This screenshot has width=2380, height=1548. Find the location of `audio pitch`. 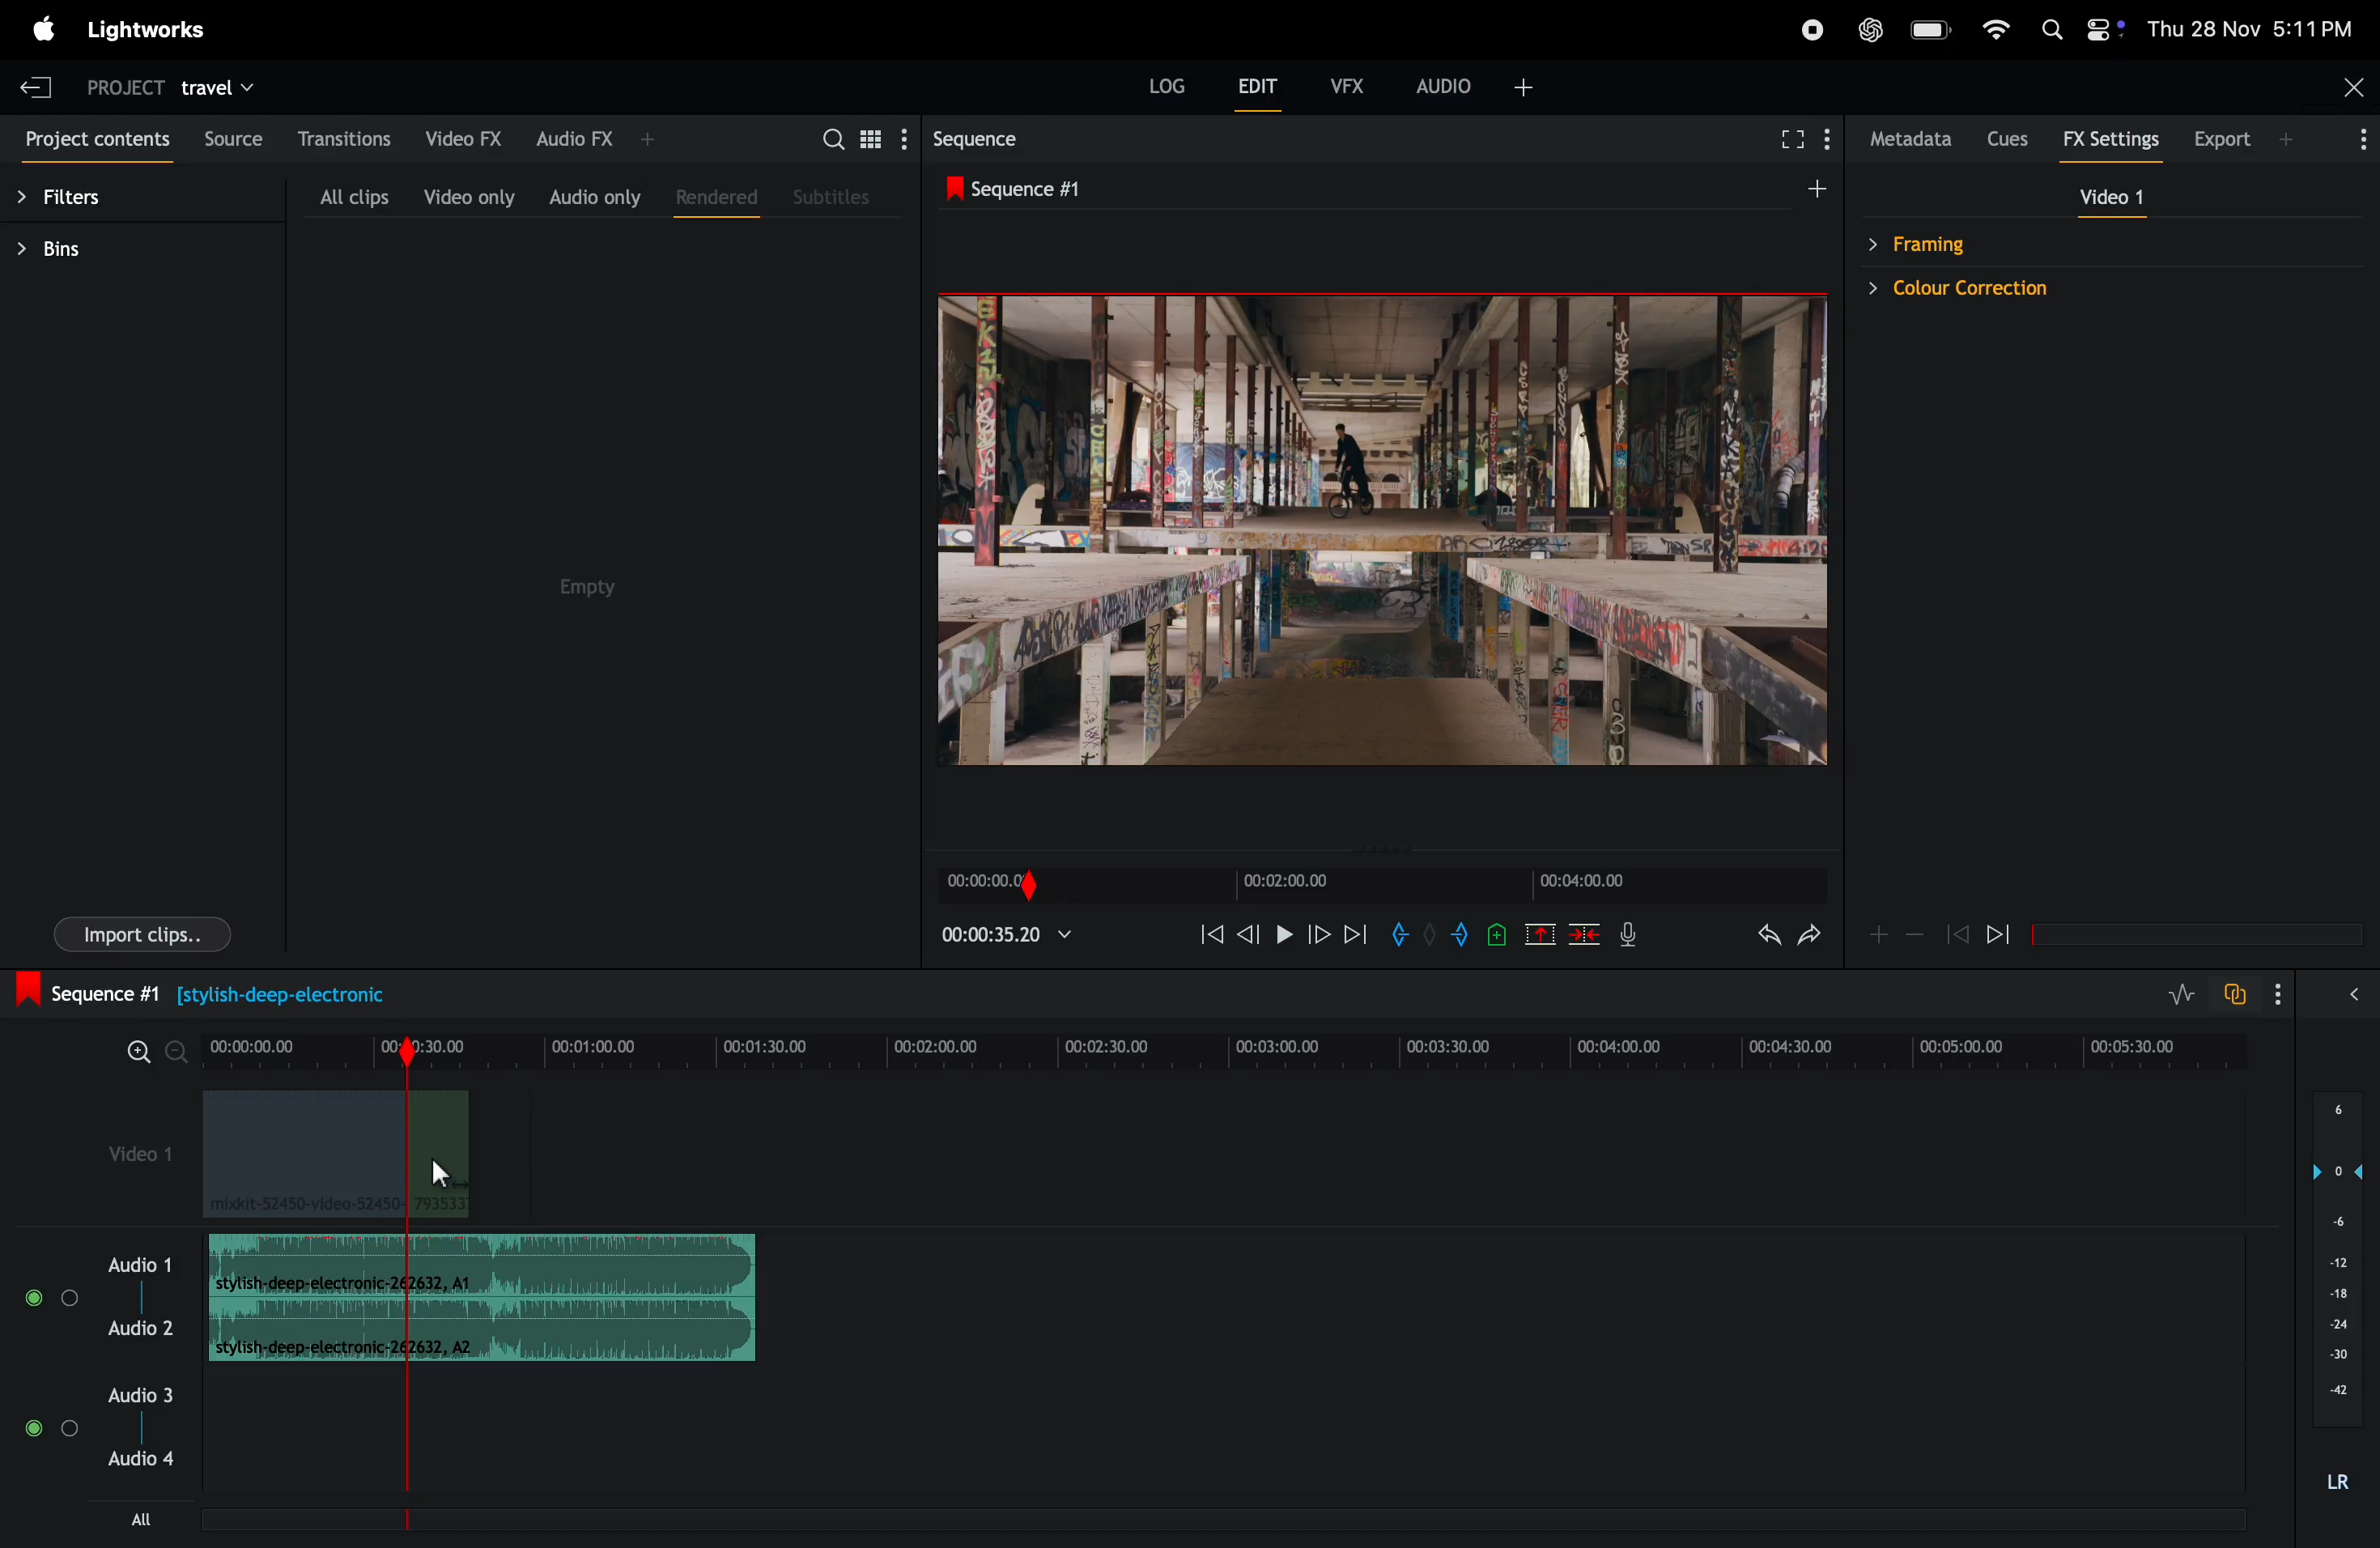

audio pitch is located at coordinates (2337, 1290).